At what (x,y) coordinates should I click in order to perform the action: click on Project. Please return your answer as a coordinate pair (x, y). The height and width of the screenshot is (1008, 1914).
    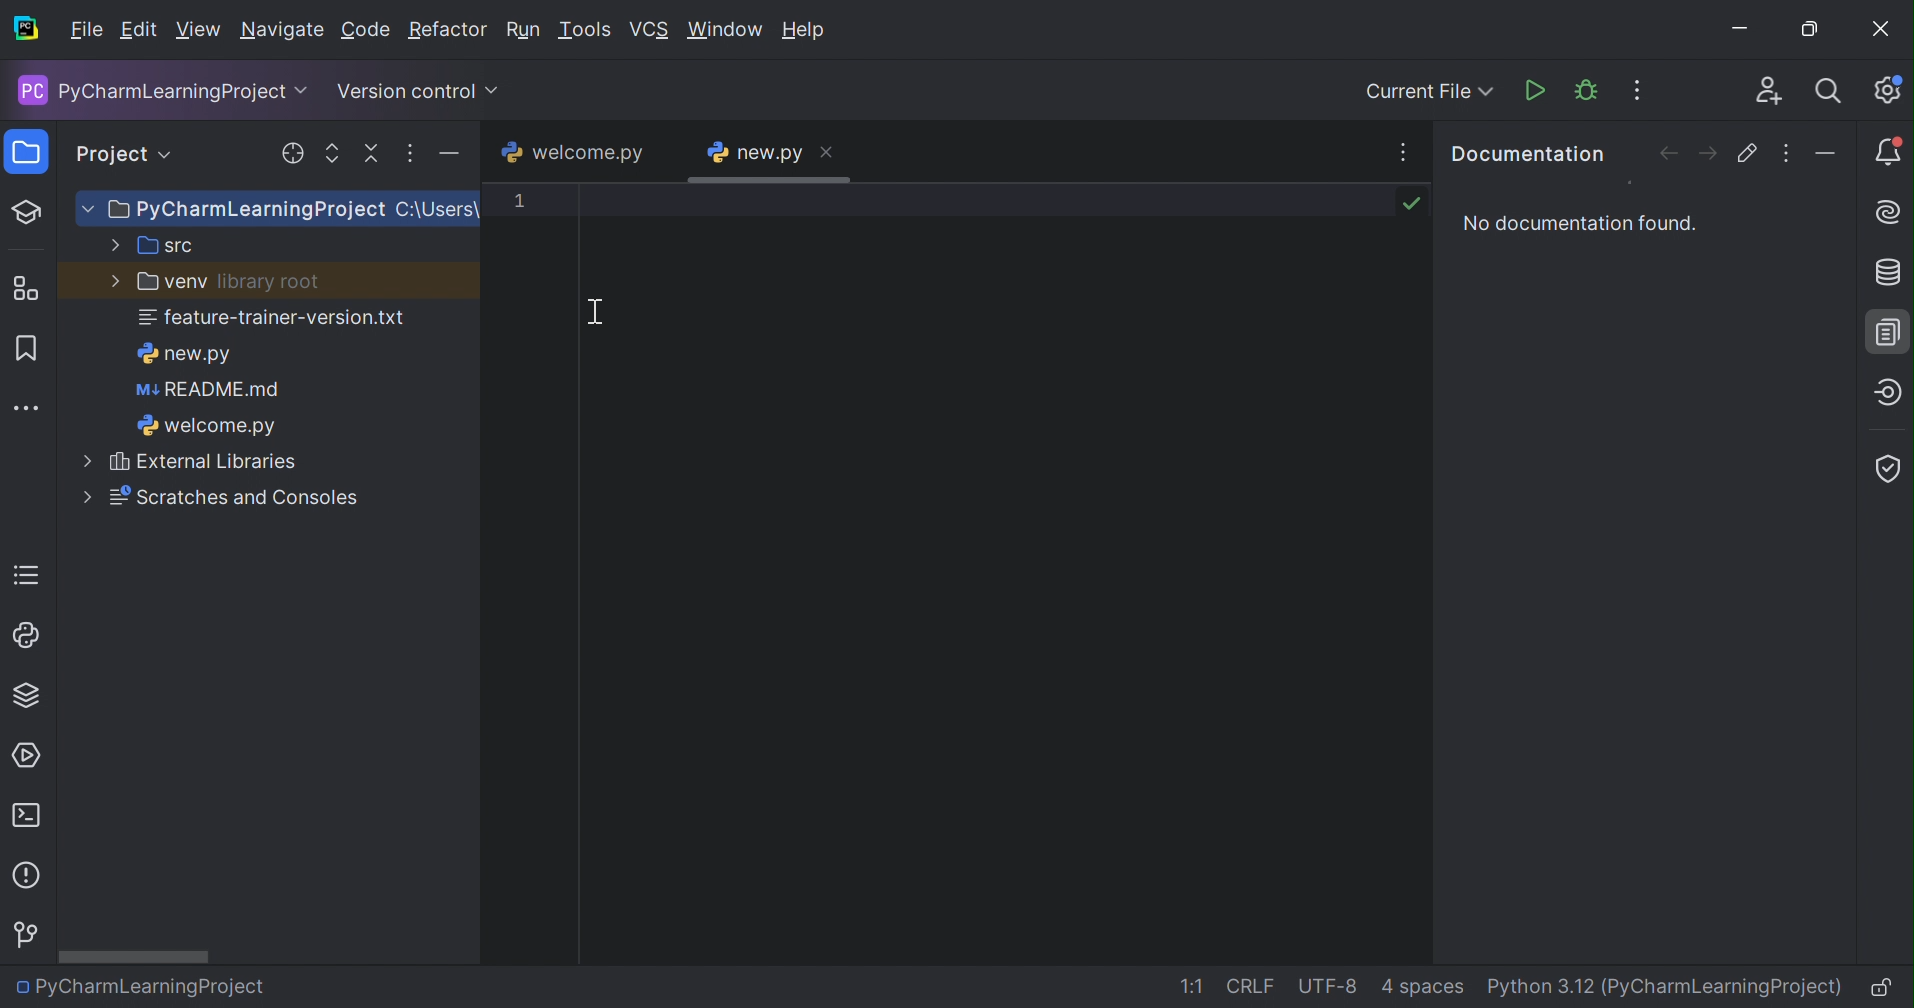
    Looking at the image, I should click on (111, 151).